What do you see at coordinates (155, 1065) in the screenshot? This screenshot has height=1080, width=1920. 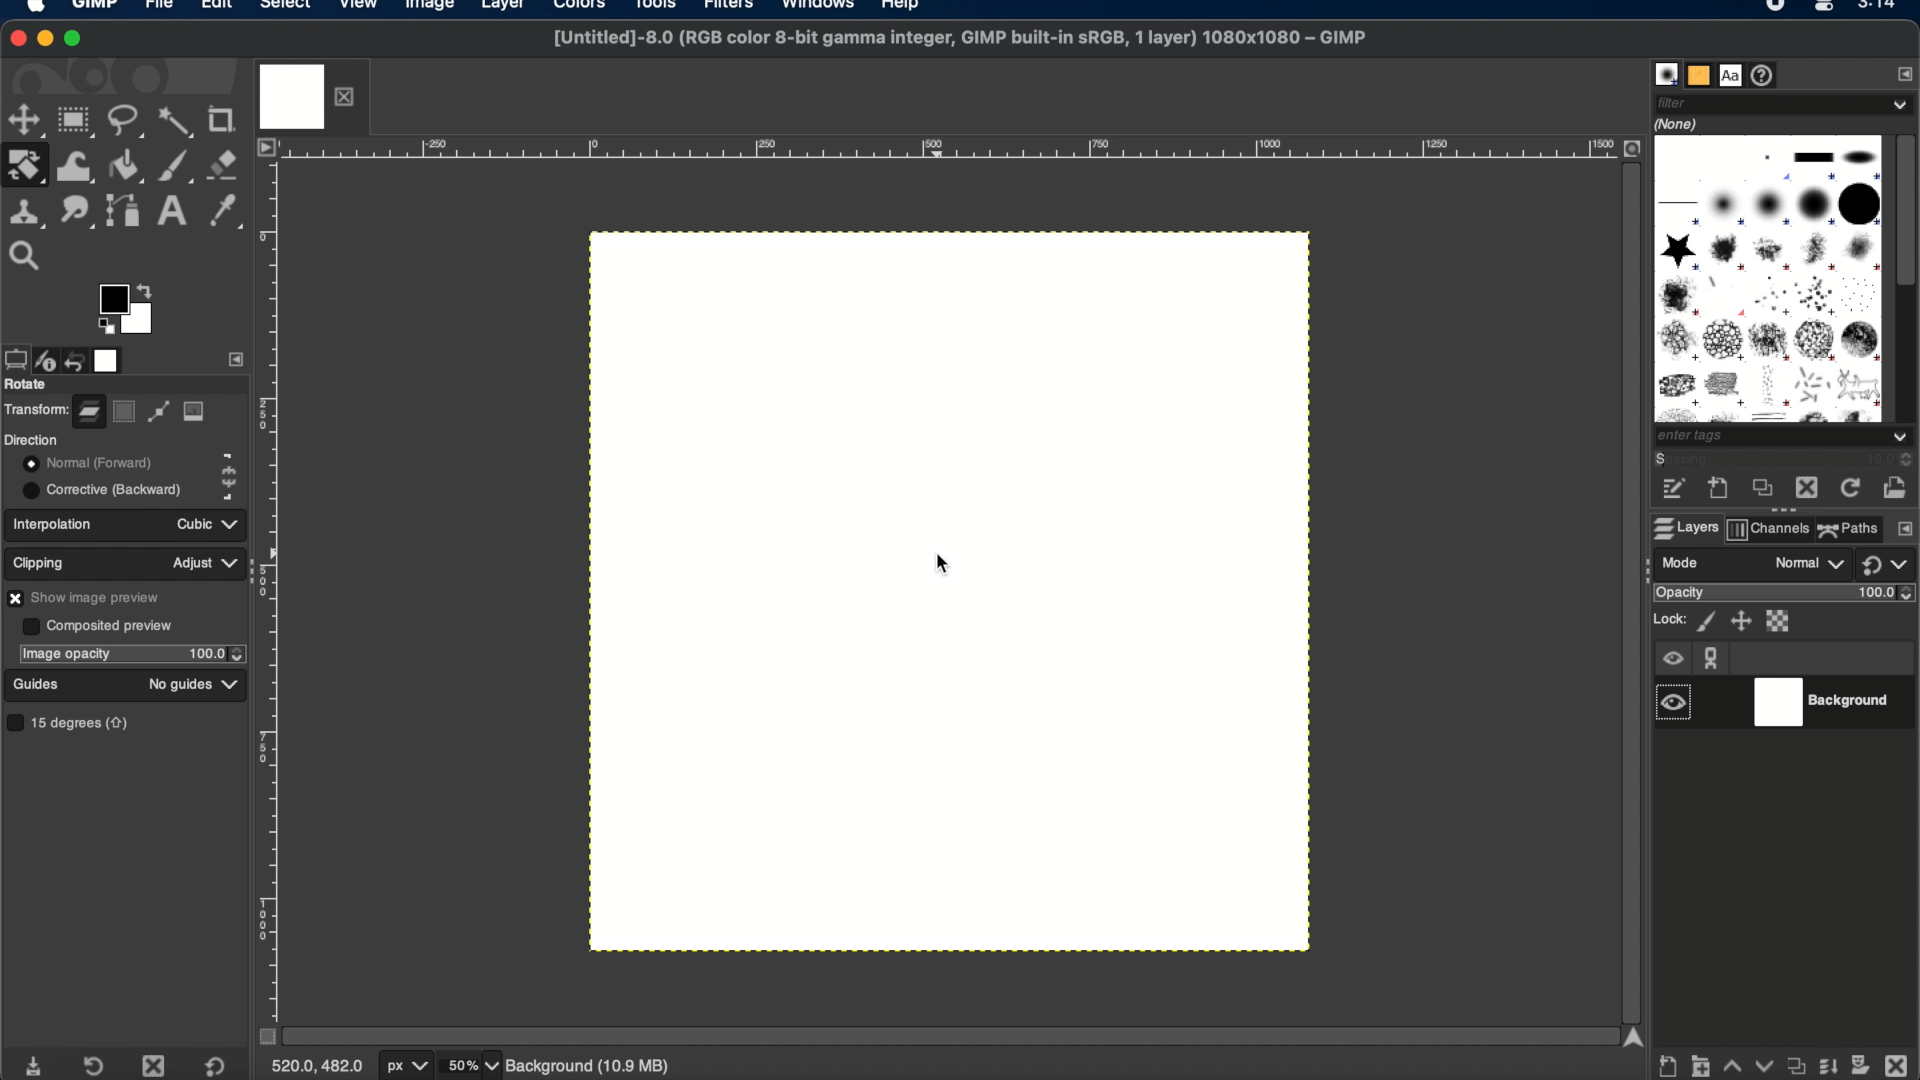 I see `delete tool preset` at bounding box center [155, 1065].